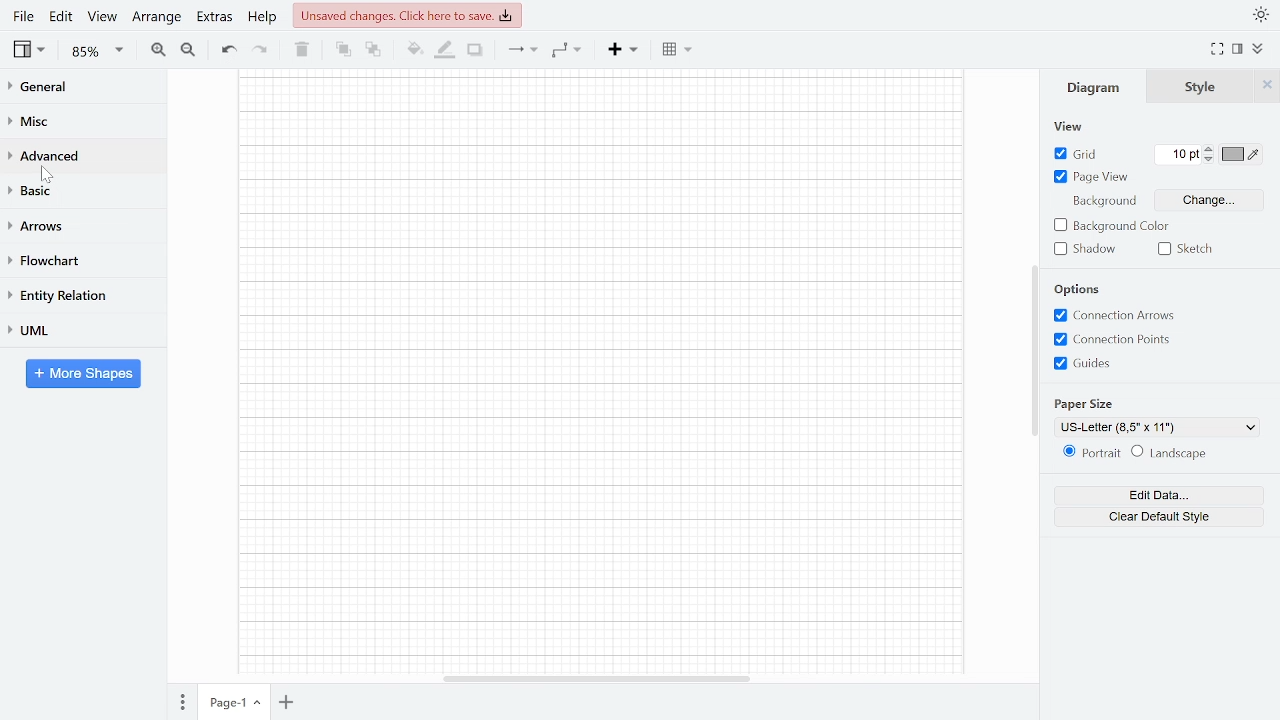 The height and width of the screenshot is (720, 1280). I want to click on 85% - Zoom, so click(96, 52).